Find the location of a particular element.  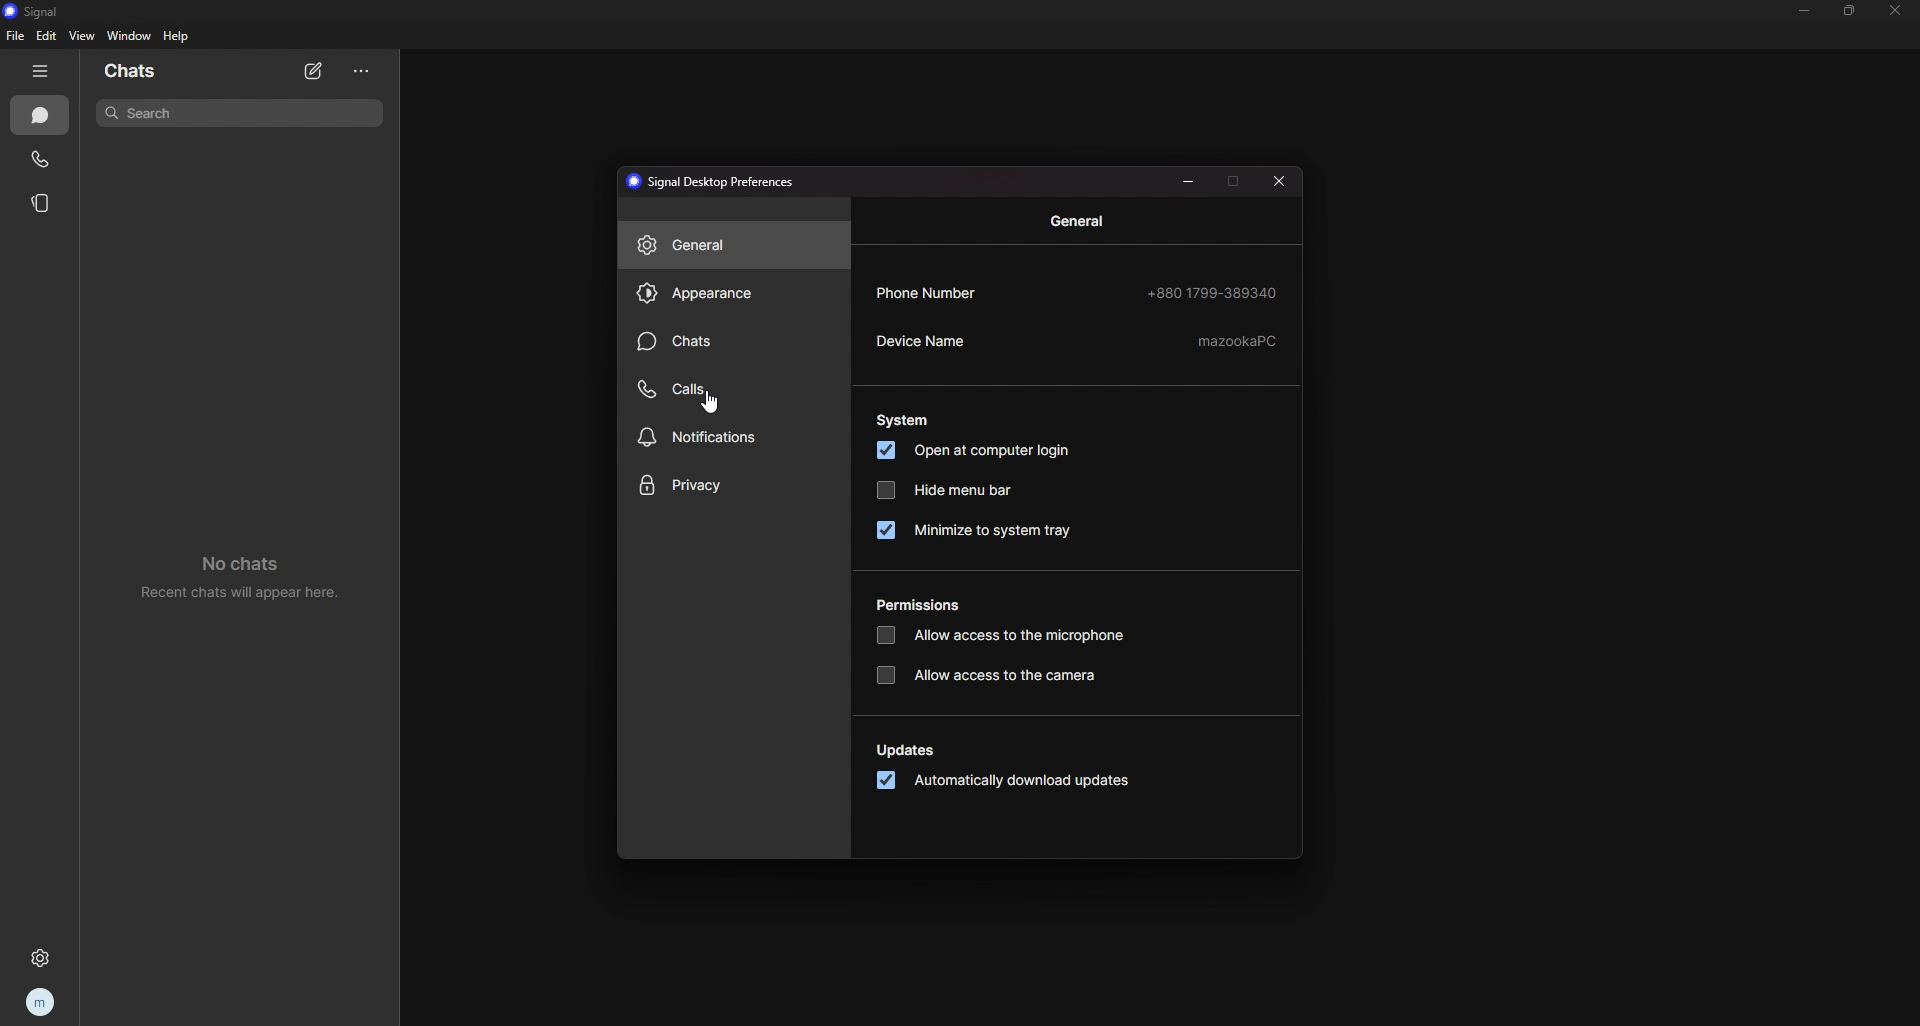

view is located at coordinates (83, 36).